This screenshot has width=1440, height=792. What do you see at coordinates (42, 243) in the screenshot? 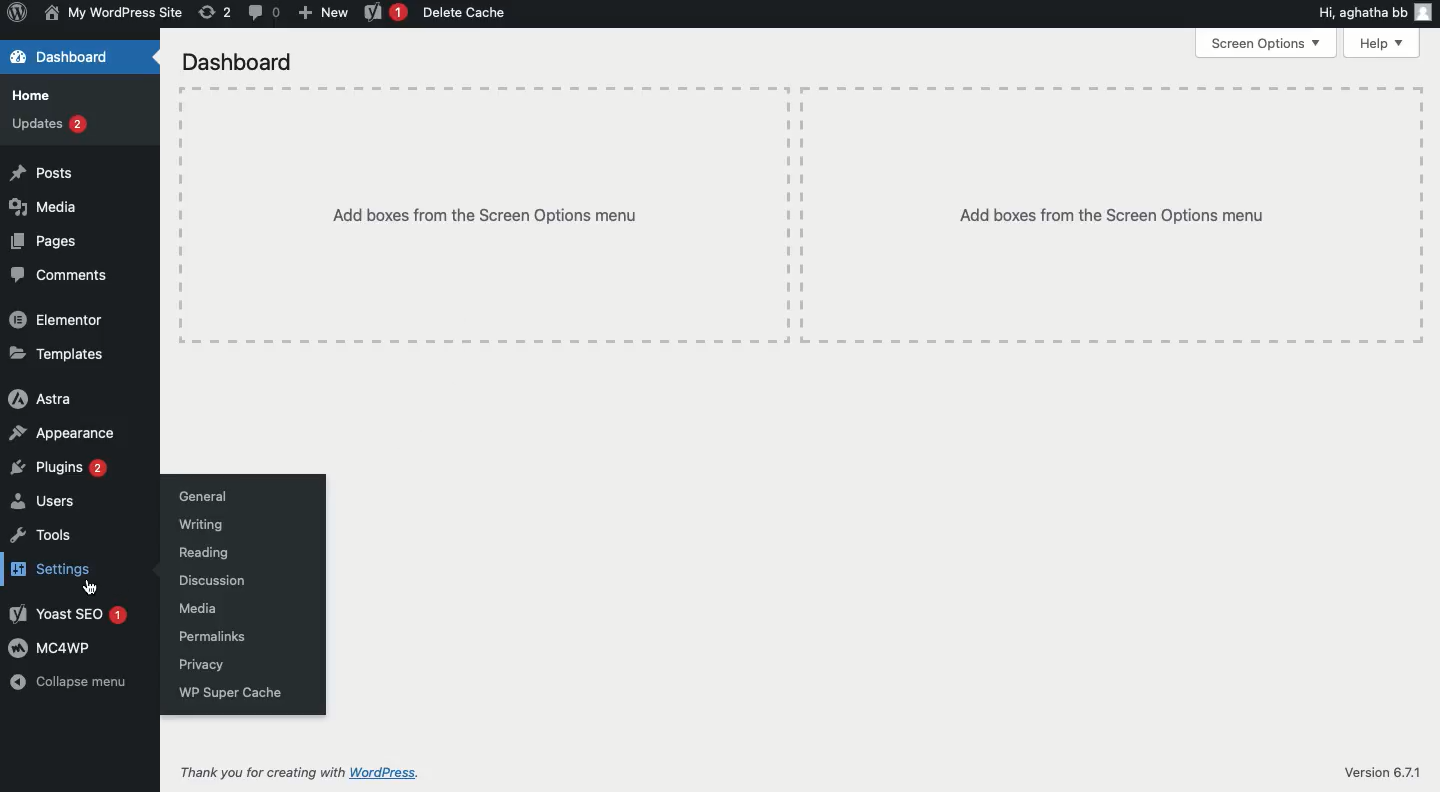
I see `Pages` at bounding box center [42, 243].